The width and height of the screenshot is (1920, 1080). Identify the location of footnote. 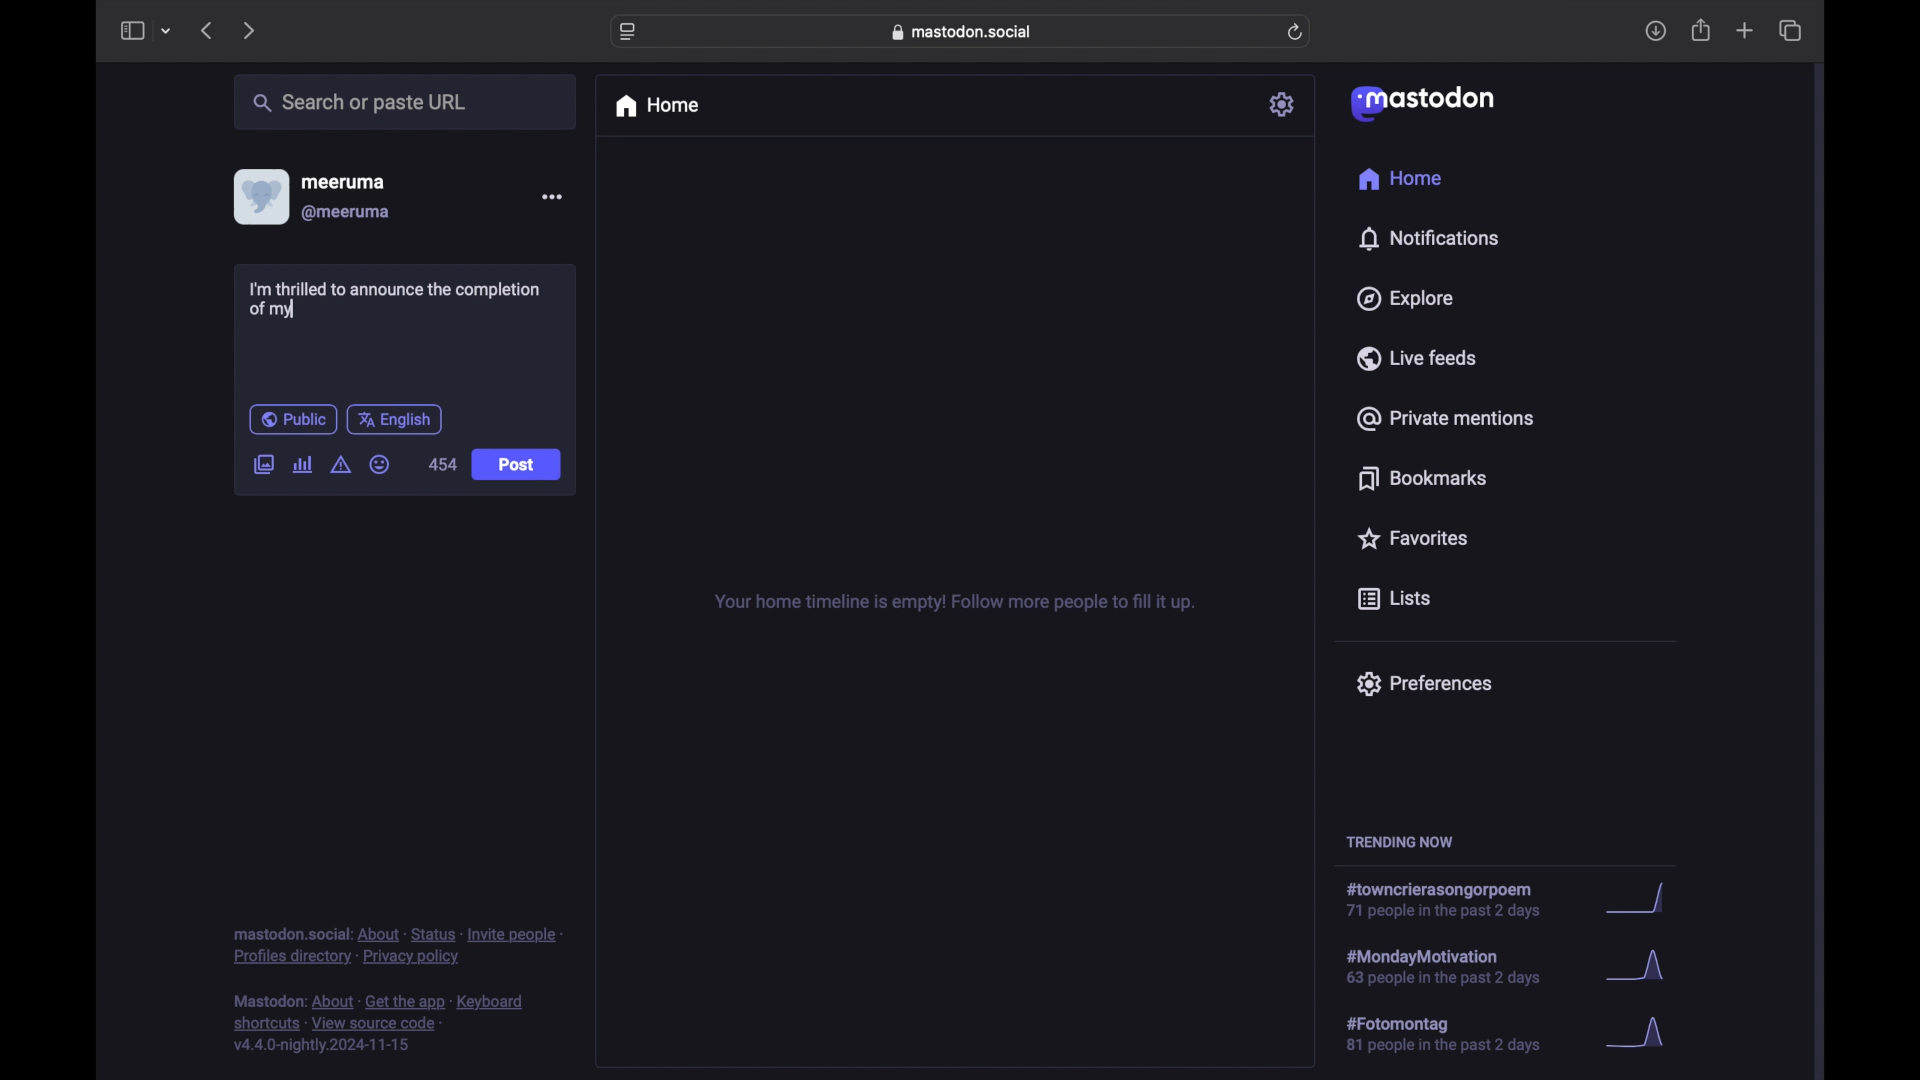
(379, 1024).